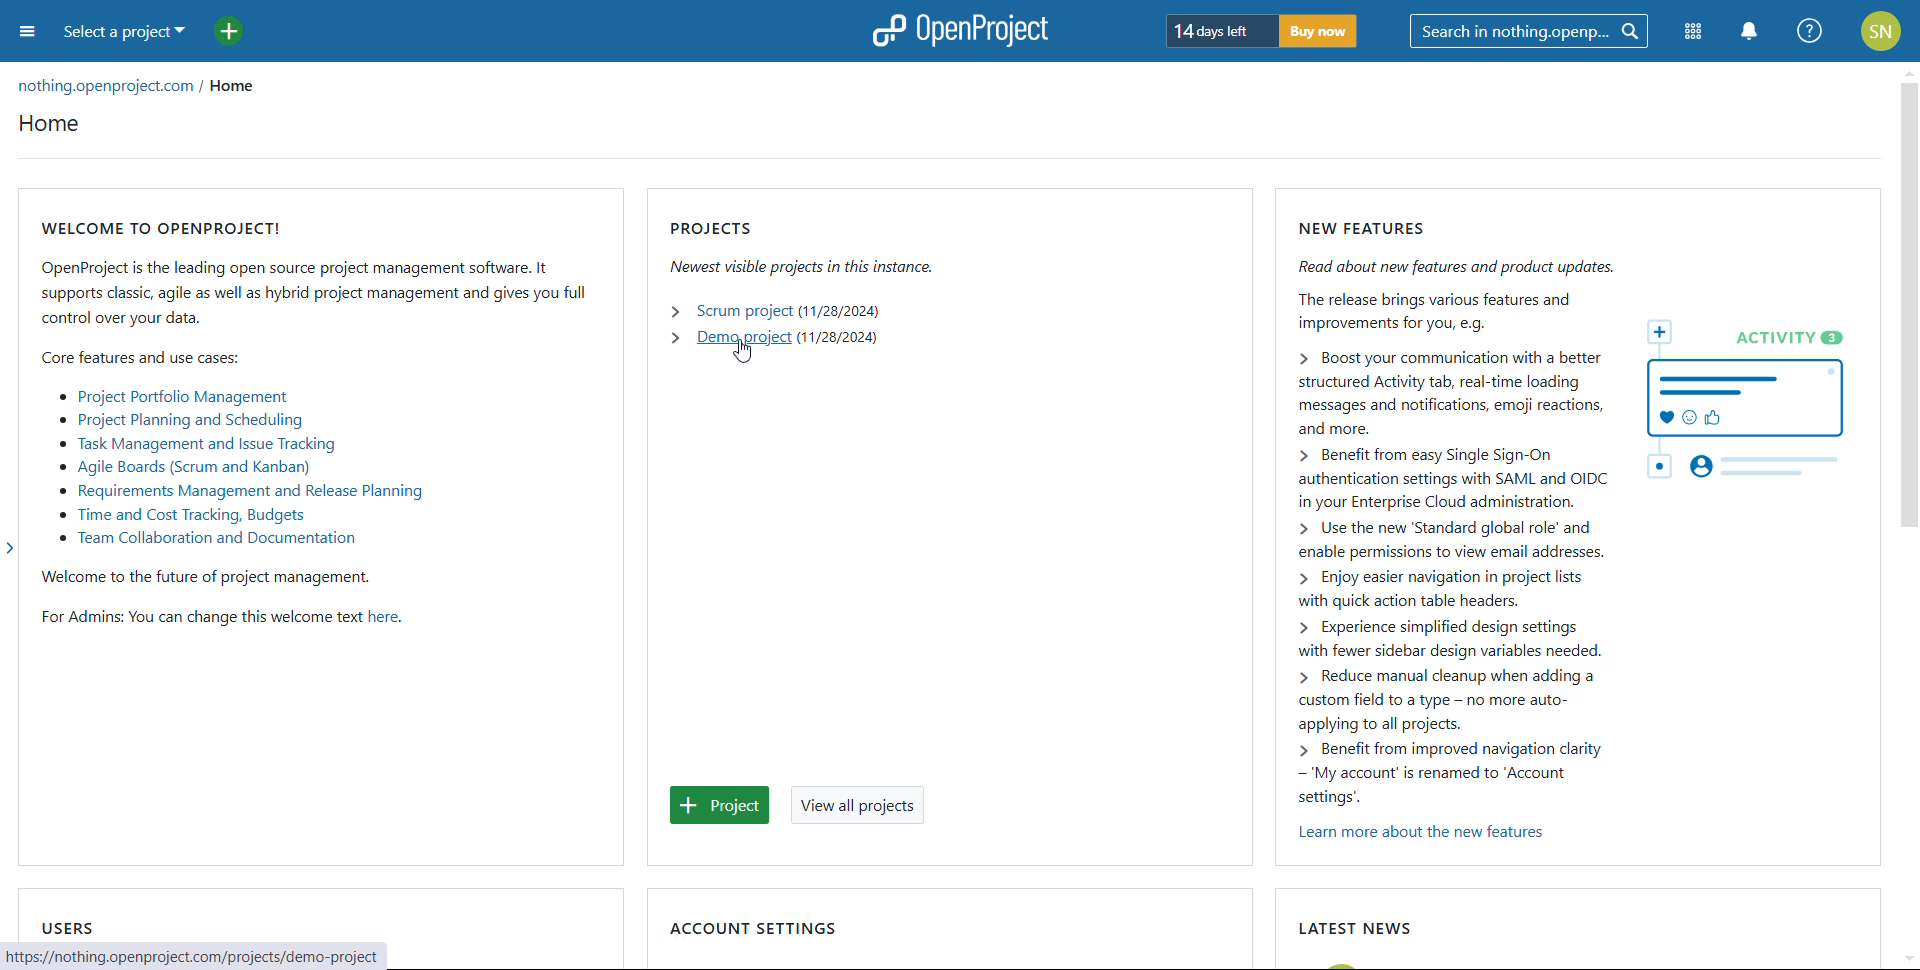 Image resolution: width=1920 pixels, height=970 pixels. I want to click on requirements management, so click(240, 491).